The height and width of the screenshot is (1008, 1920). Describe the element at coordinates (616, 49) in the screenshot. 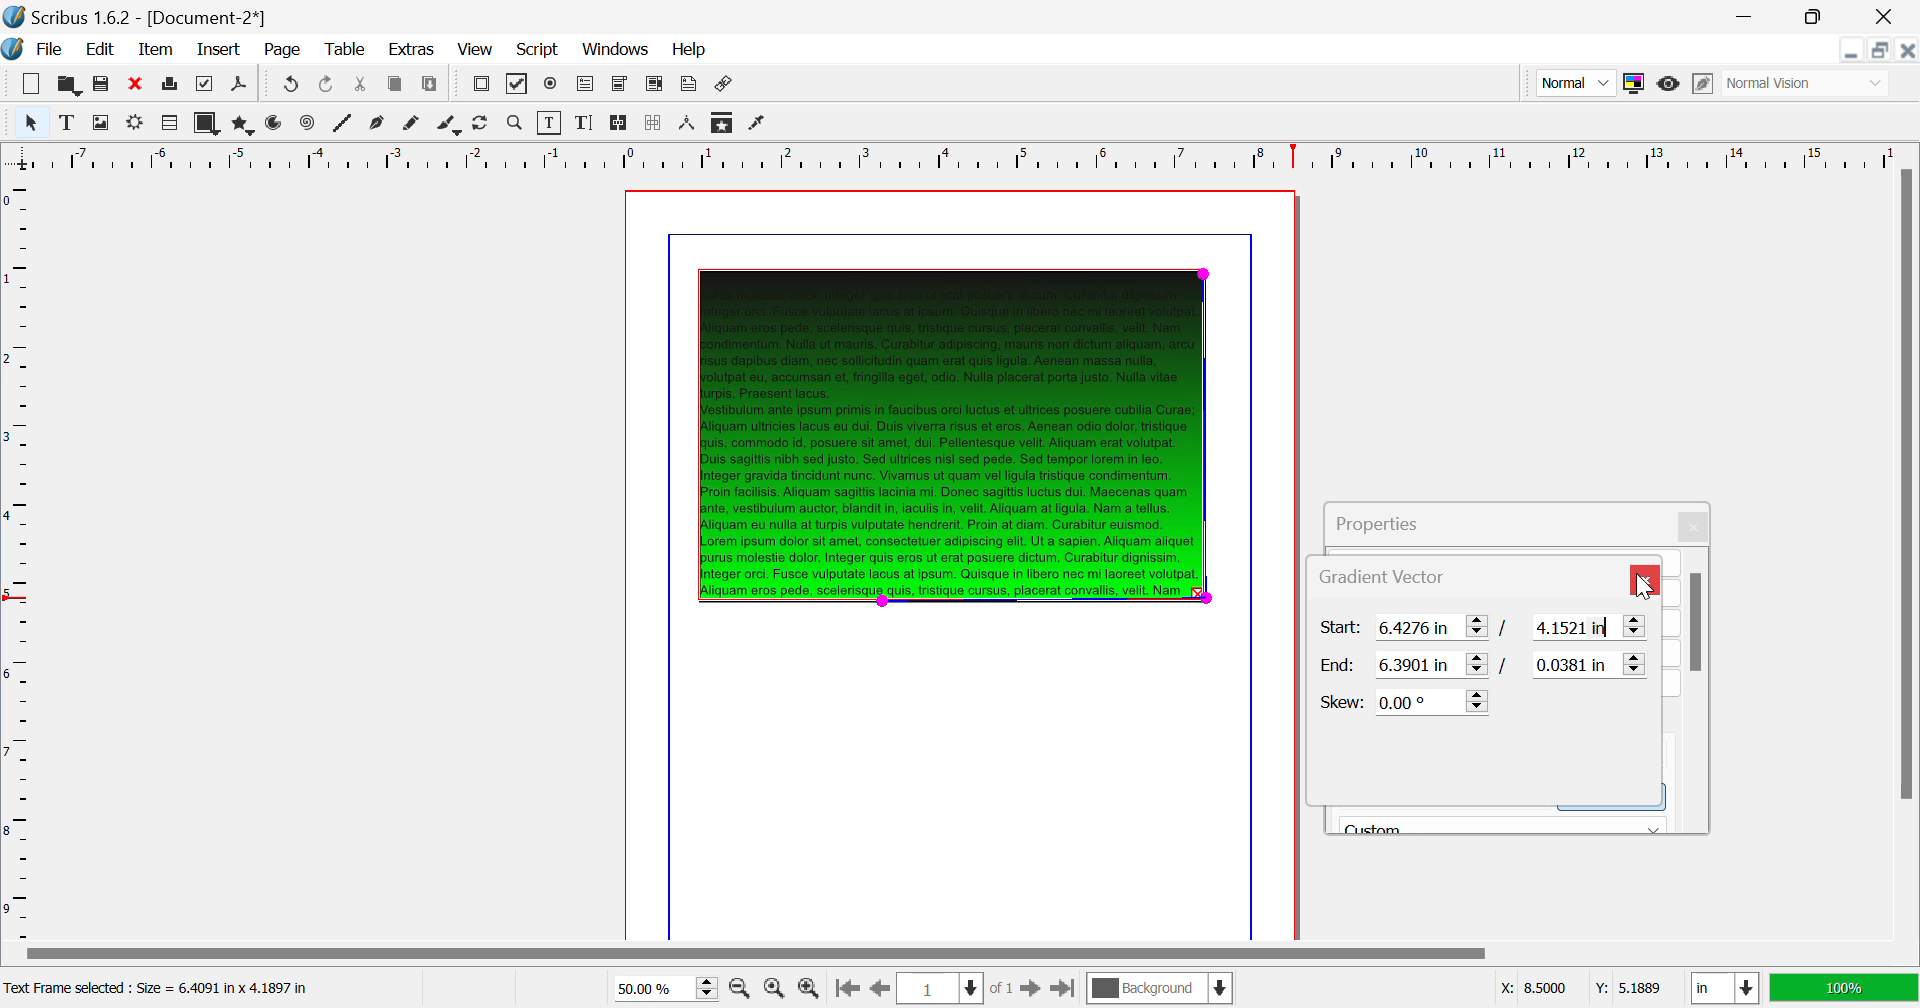

I see `Windows` at that location.